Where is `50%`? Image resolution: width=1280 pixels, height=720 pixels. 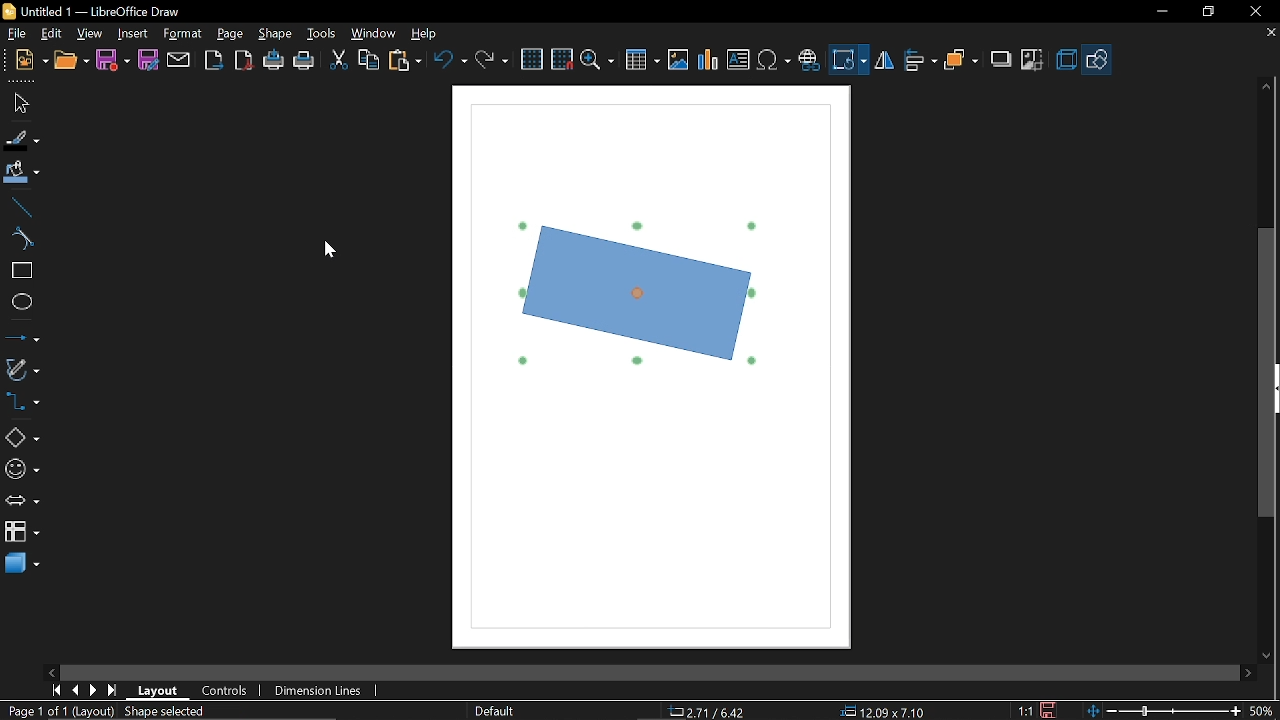
50% is located at coordinates (1262, 709).